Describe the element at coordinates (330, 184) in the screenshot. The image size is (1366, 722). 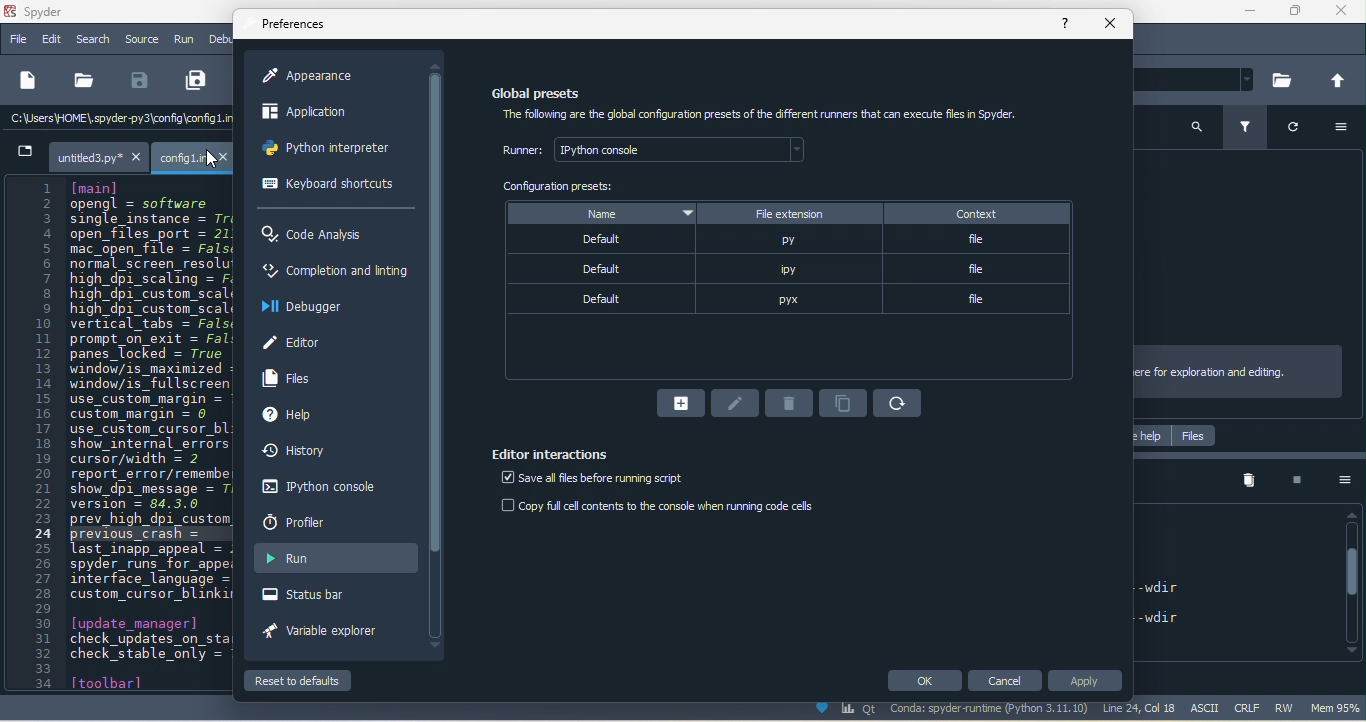
I see `keyboard shortcuts` at that location.